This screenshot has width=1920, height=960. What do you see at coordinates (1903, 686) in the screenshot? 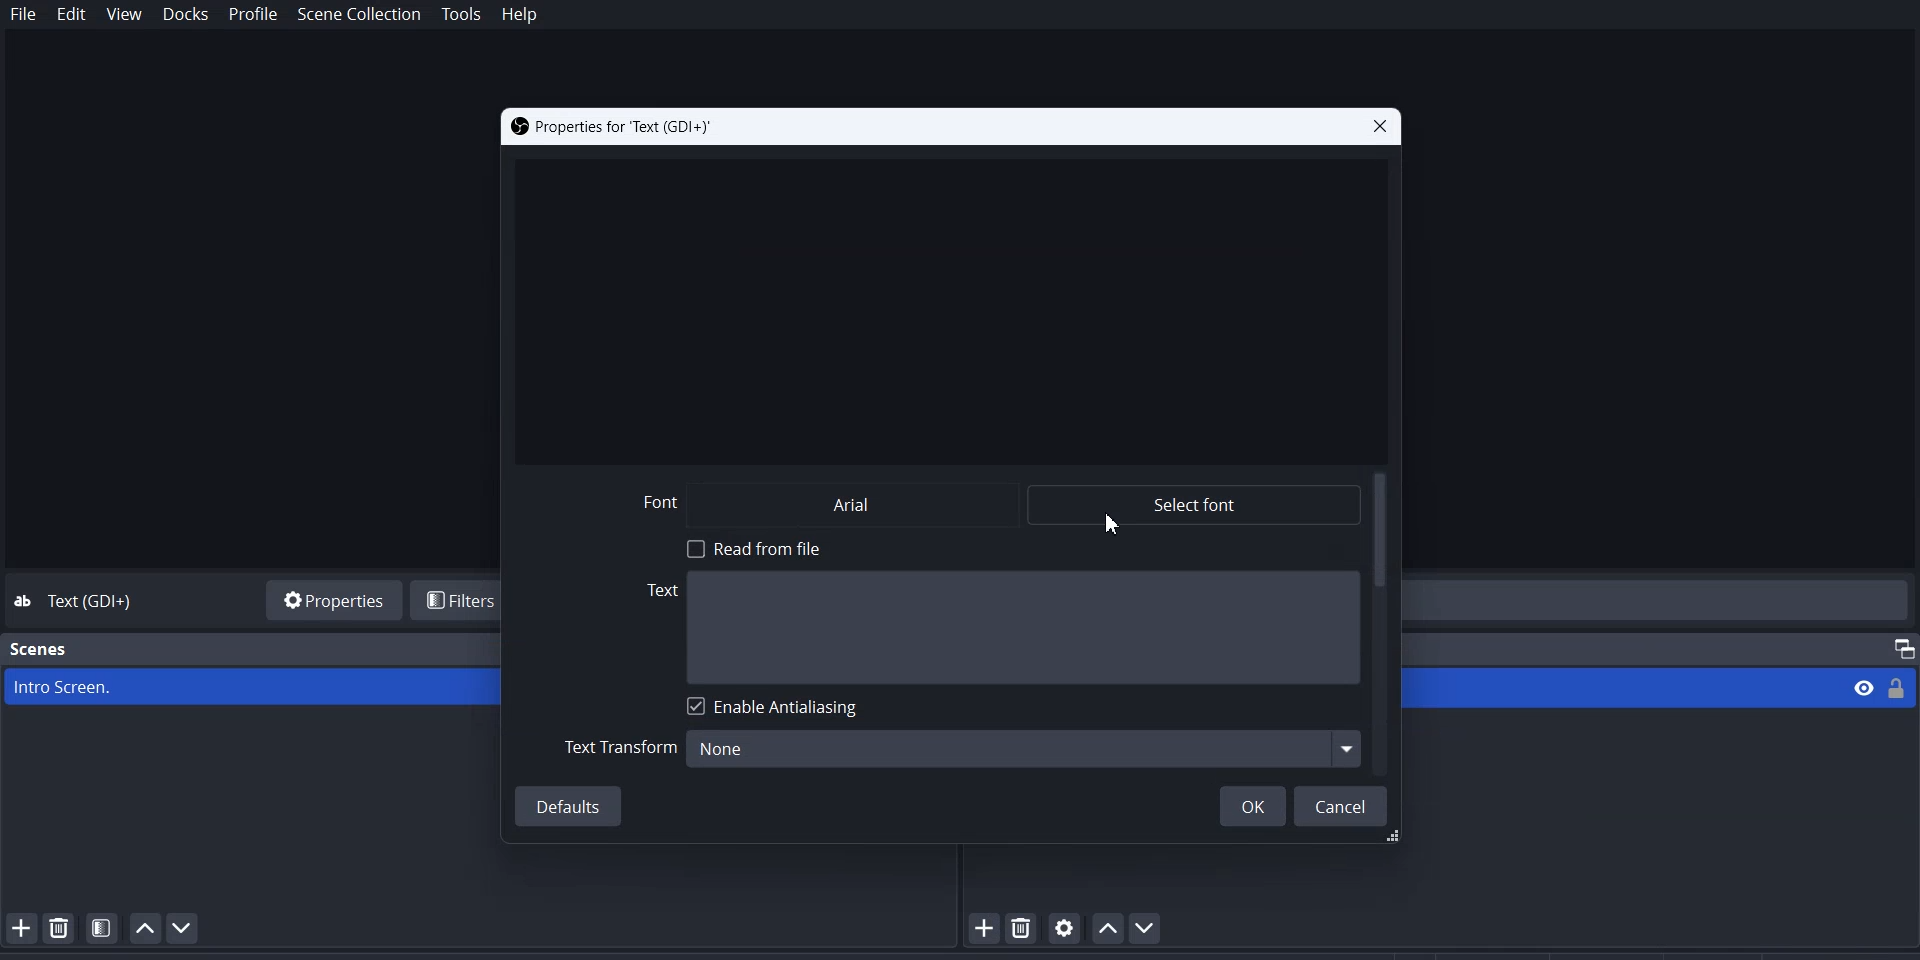
I see `Lock` at bounding box center [1903, 686].